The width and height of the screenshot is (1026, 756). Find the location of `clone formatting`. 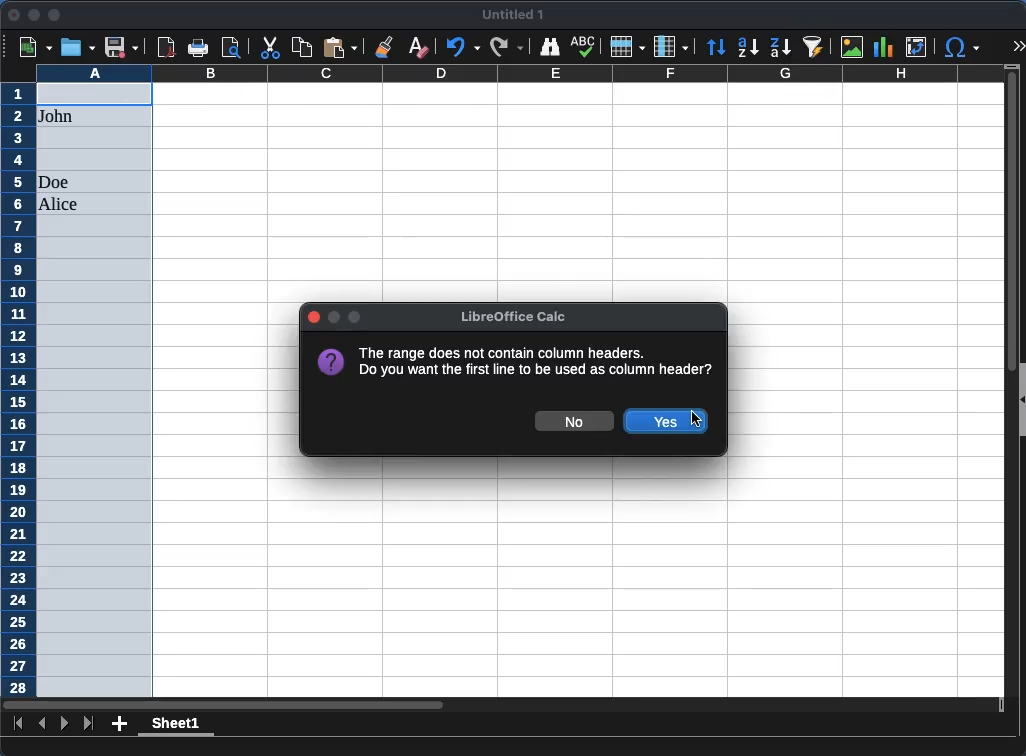

clone formatting is located at coordinates (387, 46).